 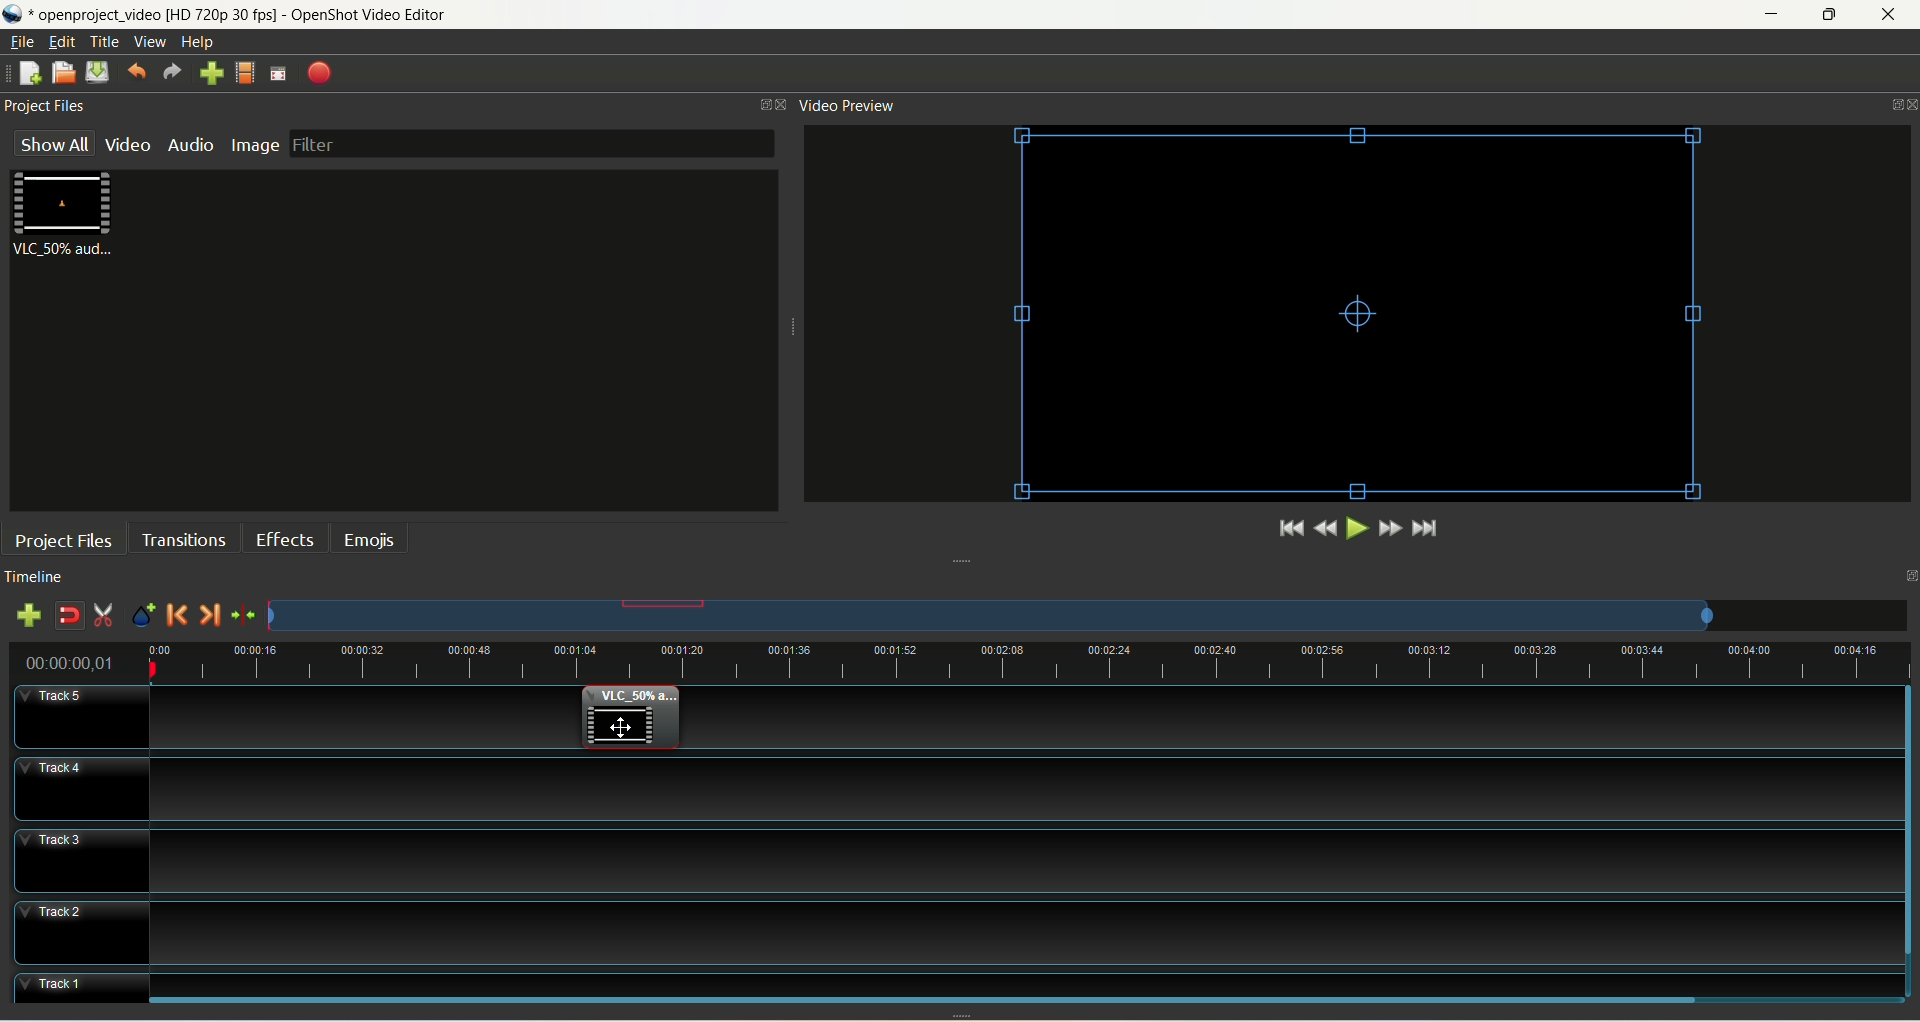 What do you see at coordinates (1361, 315) in the screenshot?
I see `video clip` at bounding box center [1361, 315].